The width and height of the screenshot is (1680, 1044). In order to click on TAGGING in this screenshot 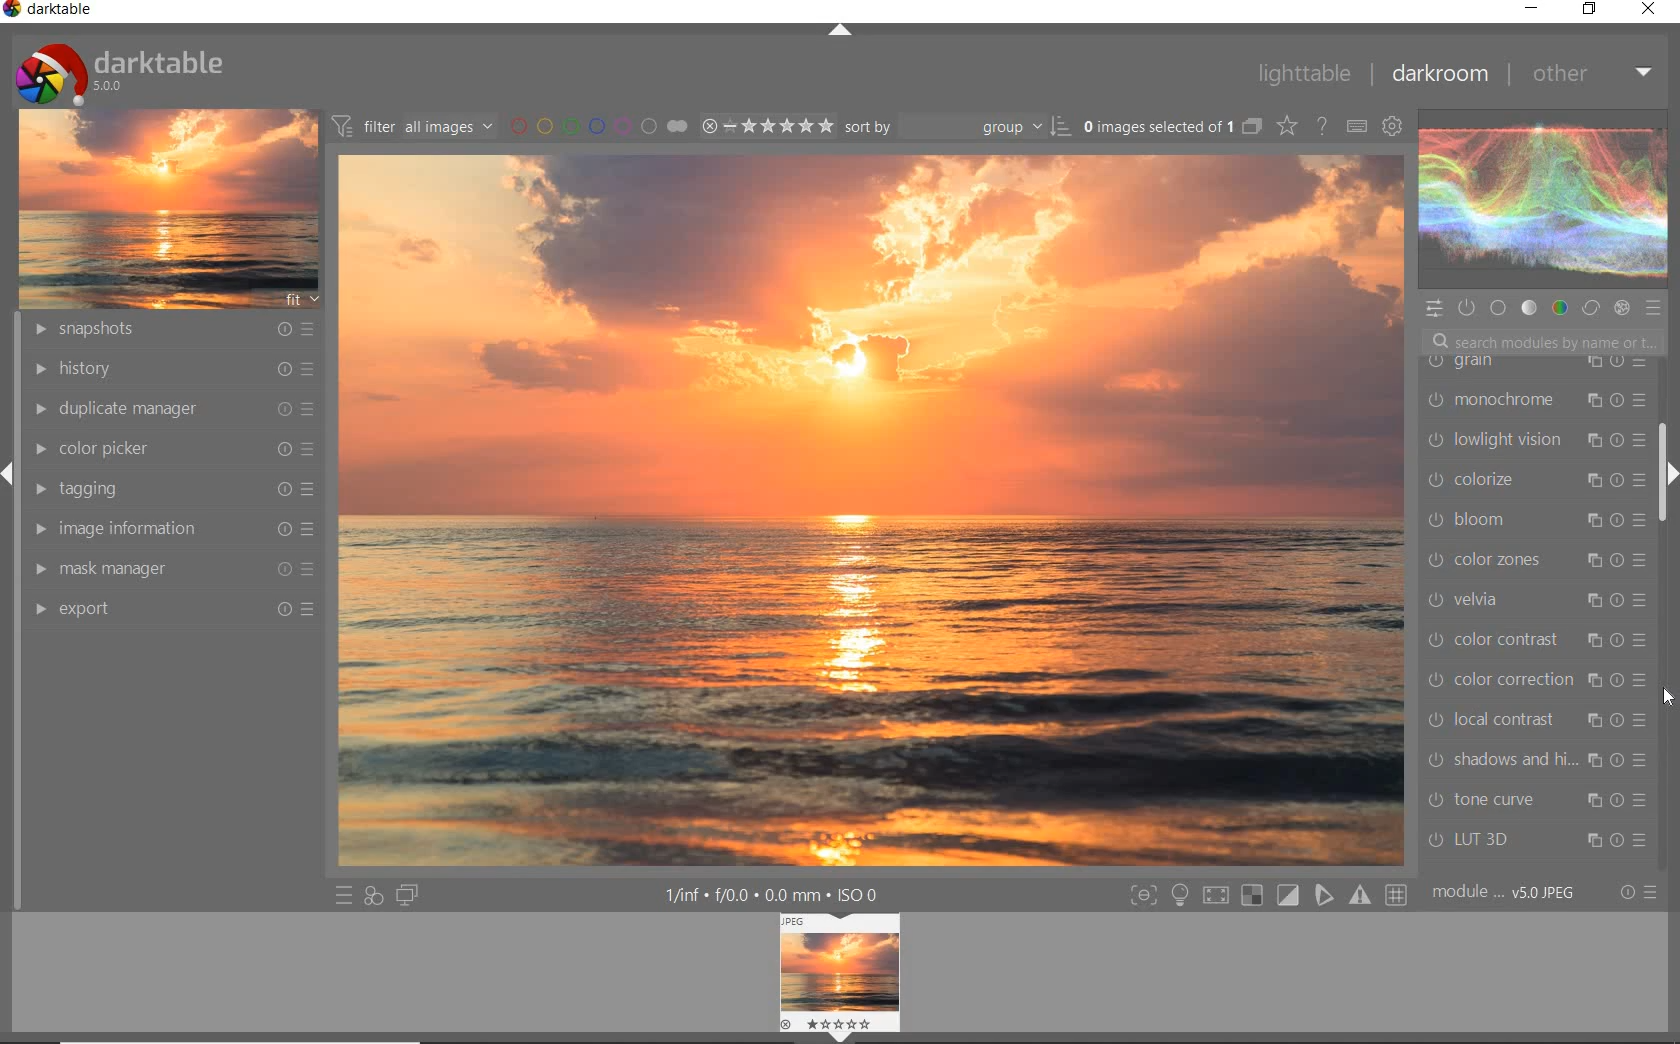, I will do `click(171, 487)`.